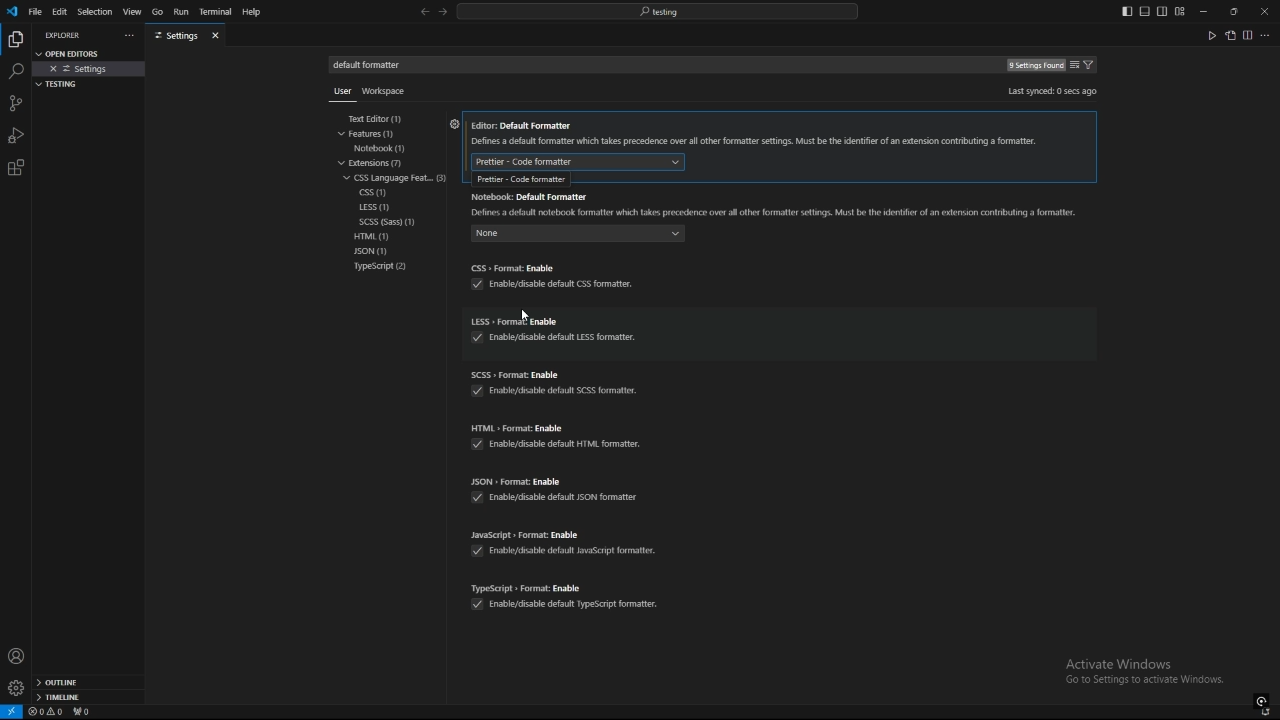 The image size is (1280, 720). I want to click on testing, so click(61, 84).